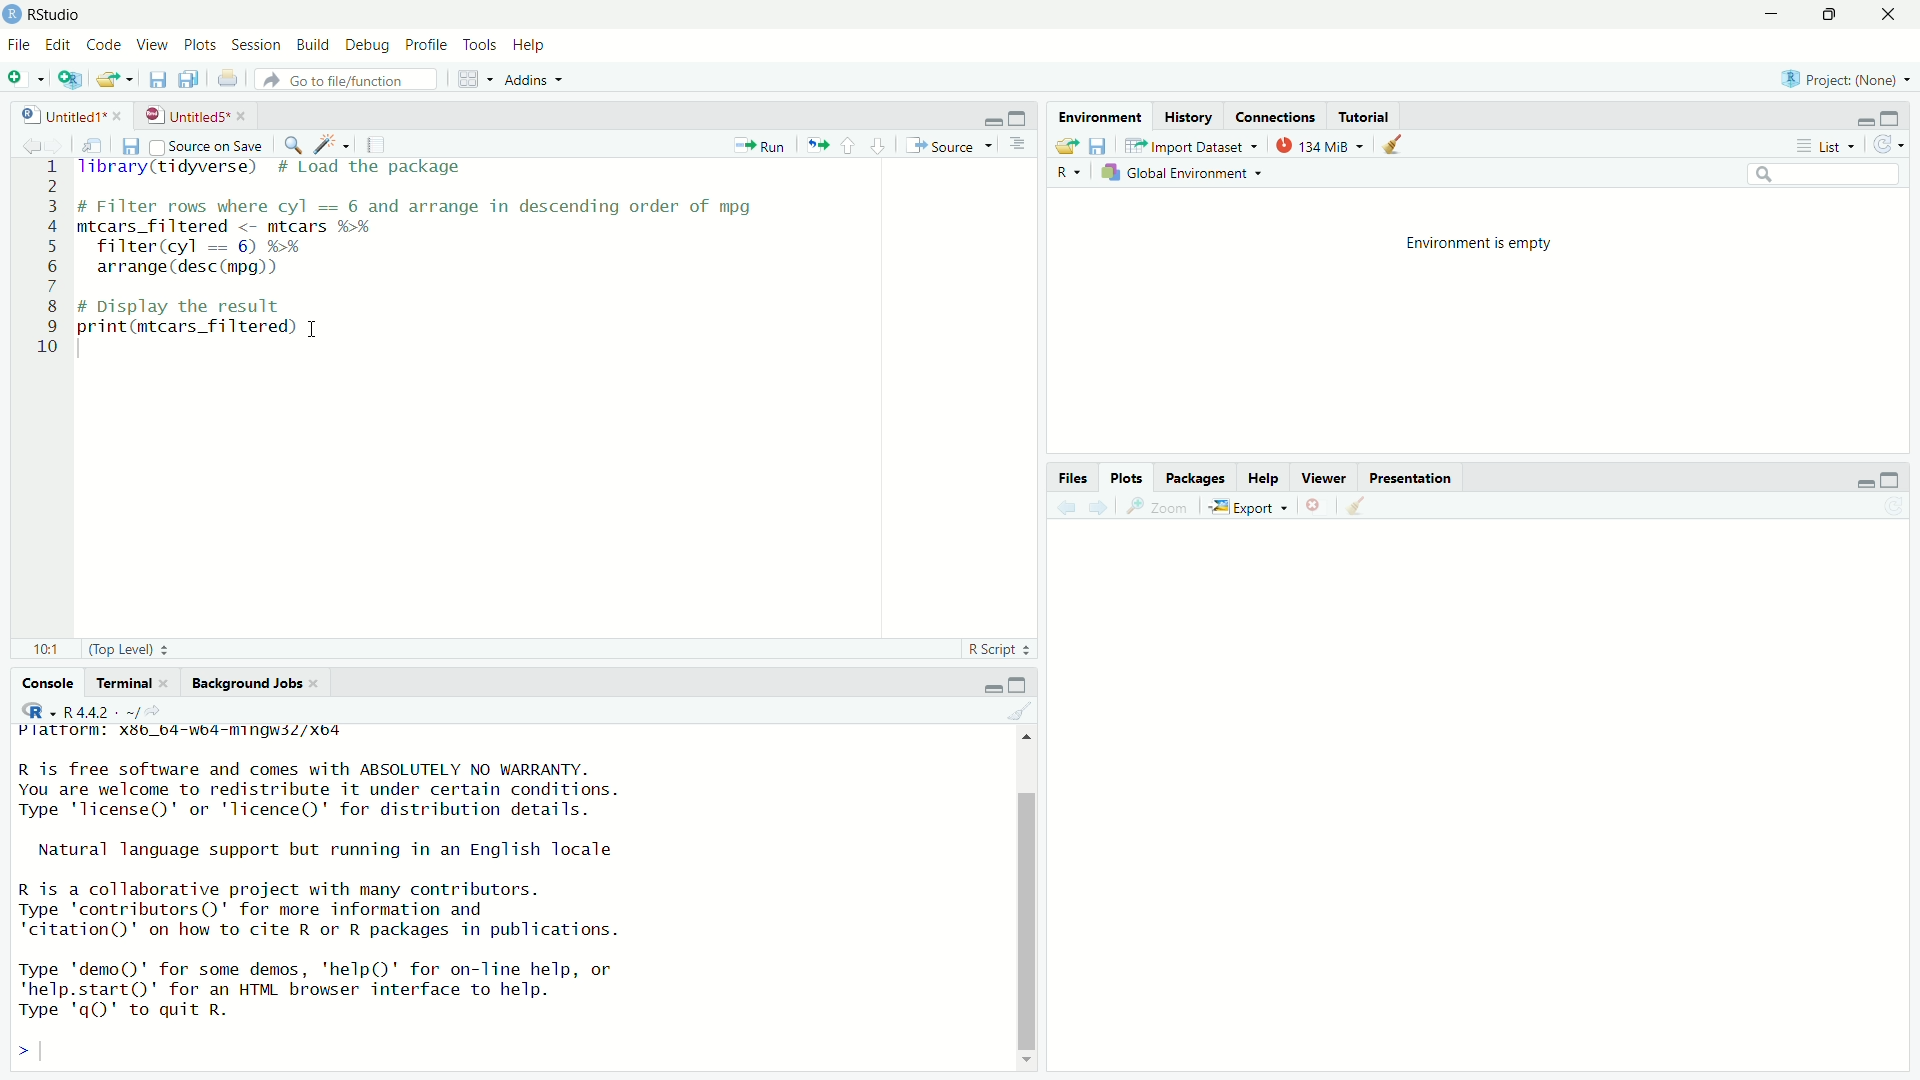 The width and height of the screenshot is (1920, 1080). Describe the element at coordinates (529, 45) in the screenshot. I see `Help` at that location.